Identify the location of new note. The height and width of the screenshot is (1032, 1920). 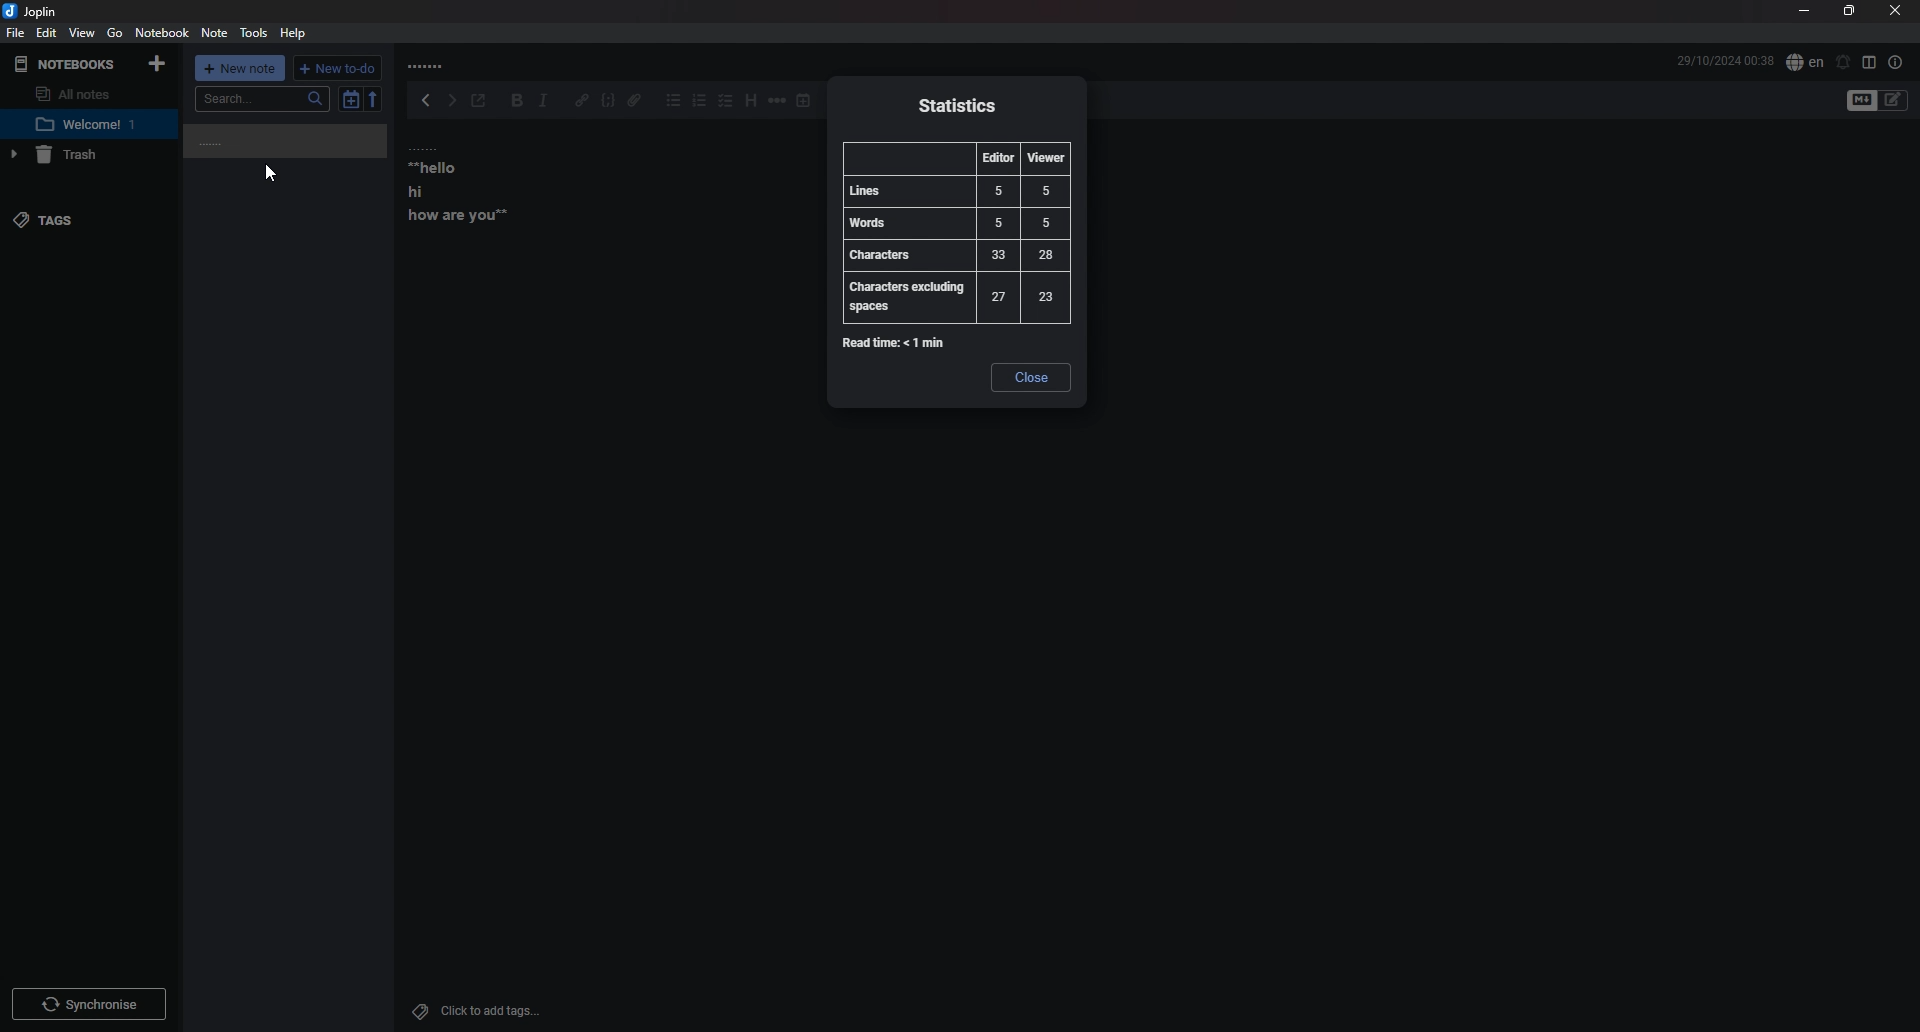
(240, 67).